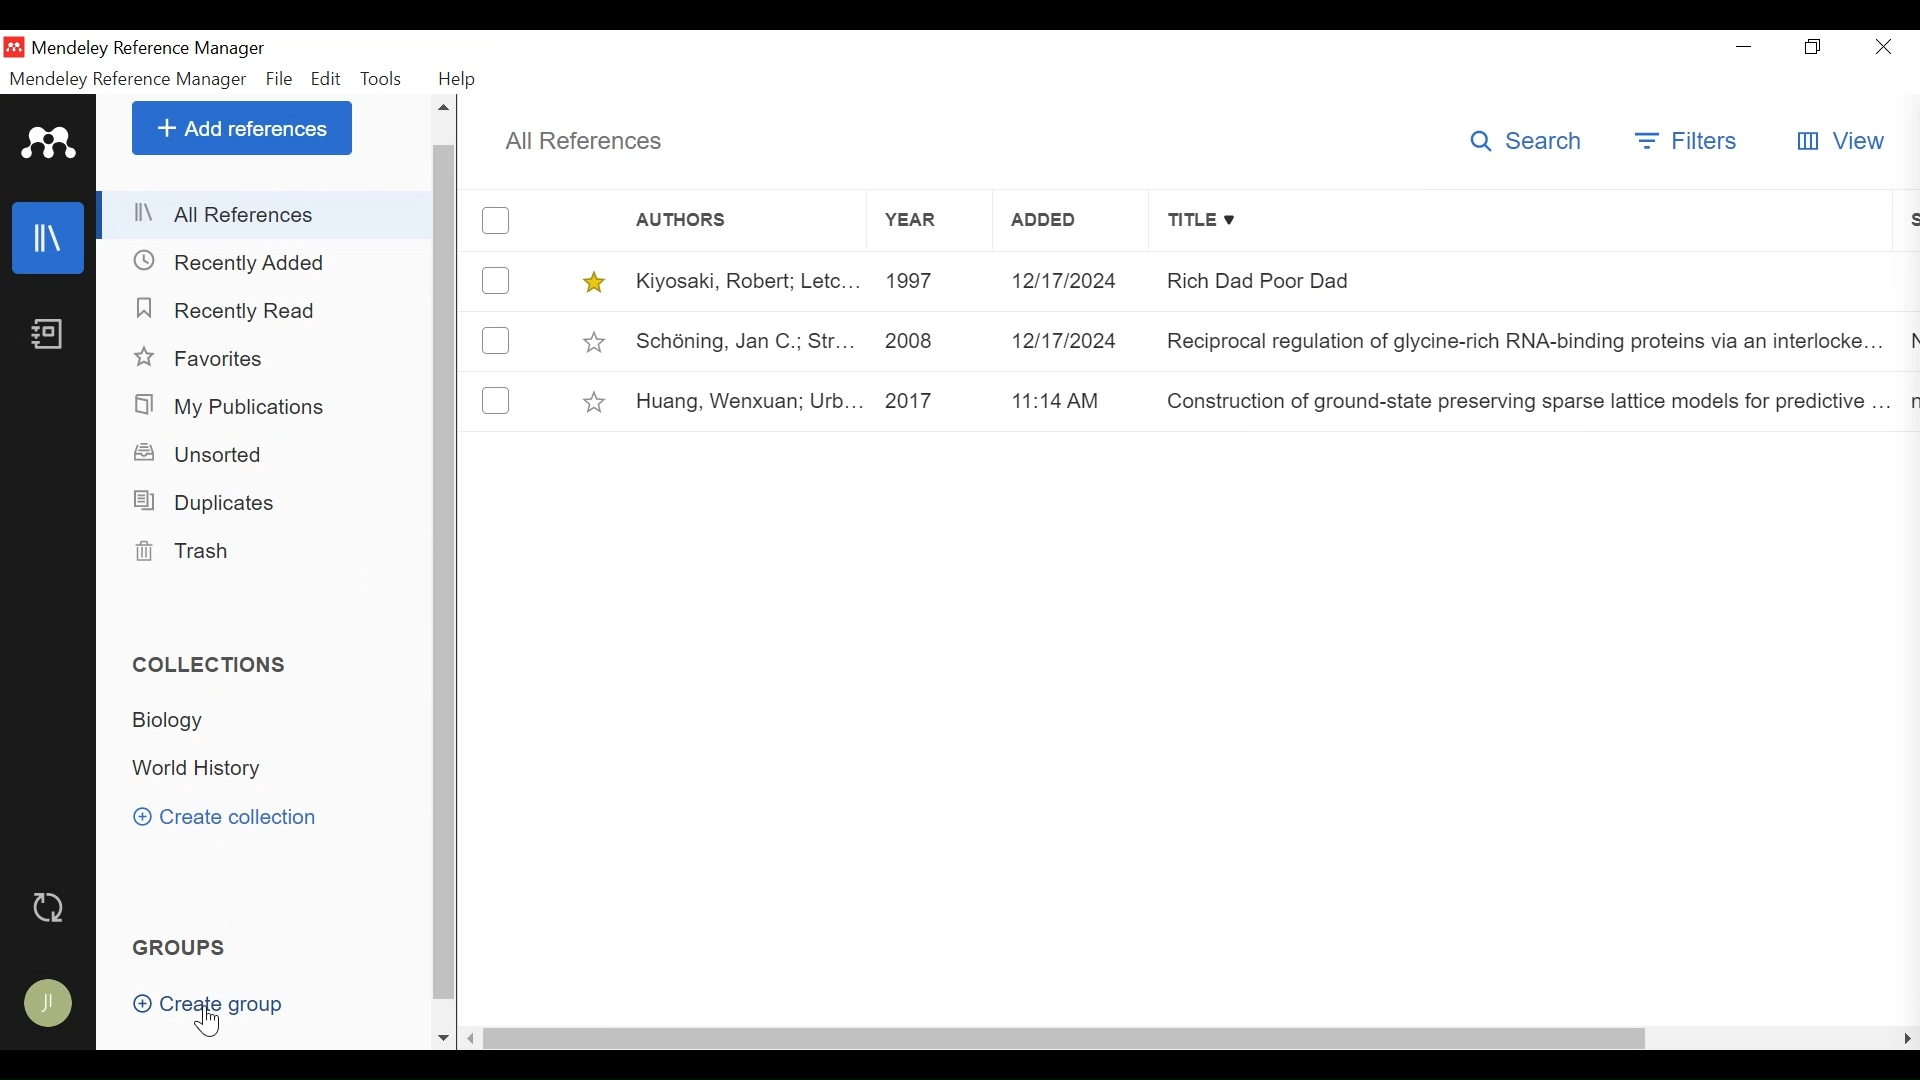 The width and height of the screenshot is (1920, 1080). What do you see at coordinates (49, 143) in the screenshot?
I see `Mendeley Logo` at bounding box center [49, 143].